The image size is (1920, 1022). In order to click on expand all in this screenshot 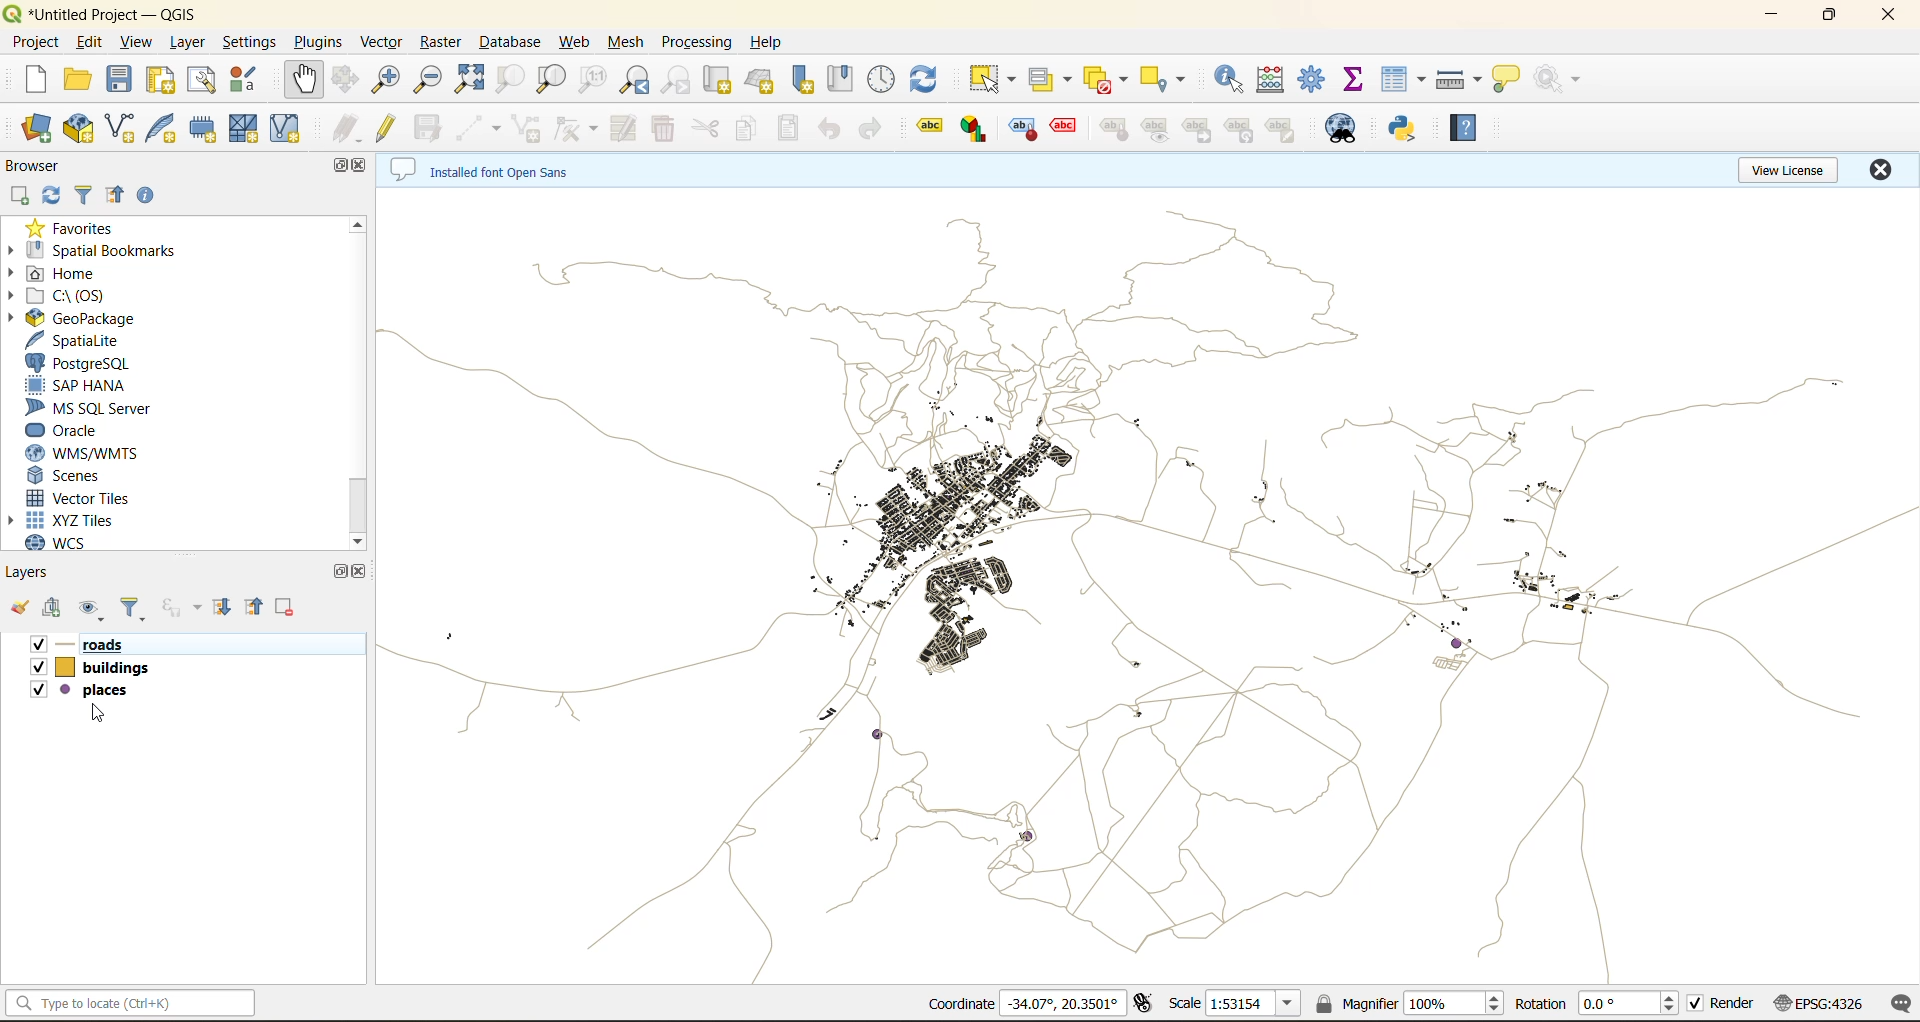, I will do `click(226, 608)`.